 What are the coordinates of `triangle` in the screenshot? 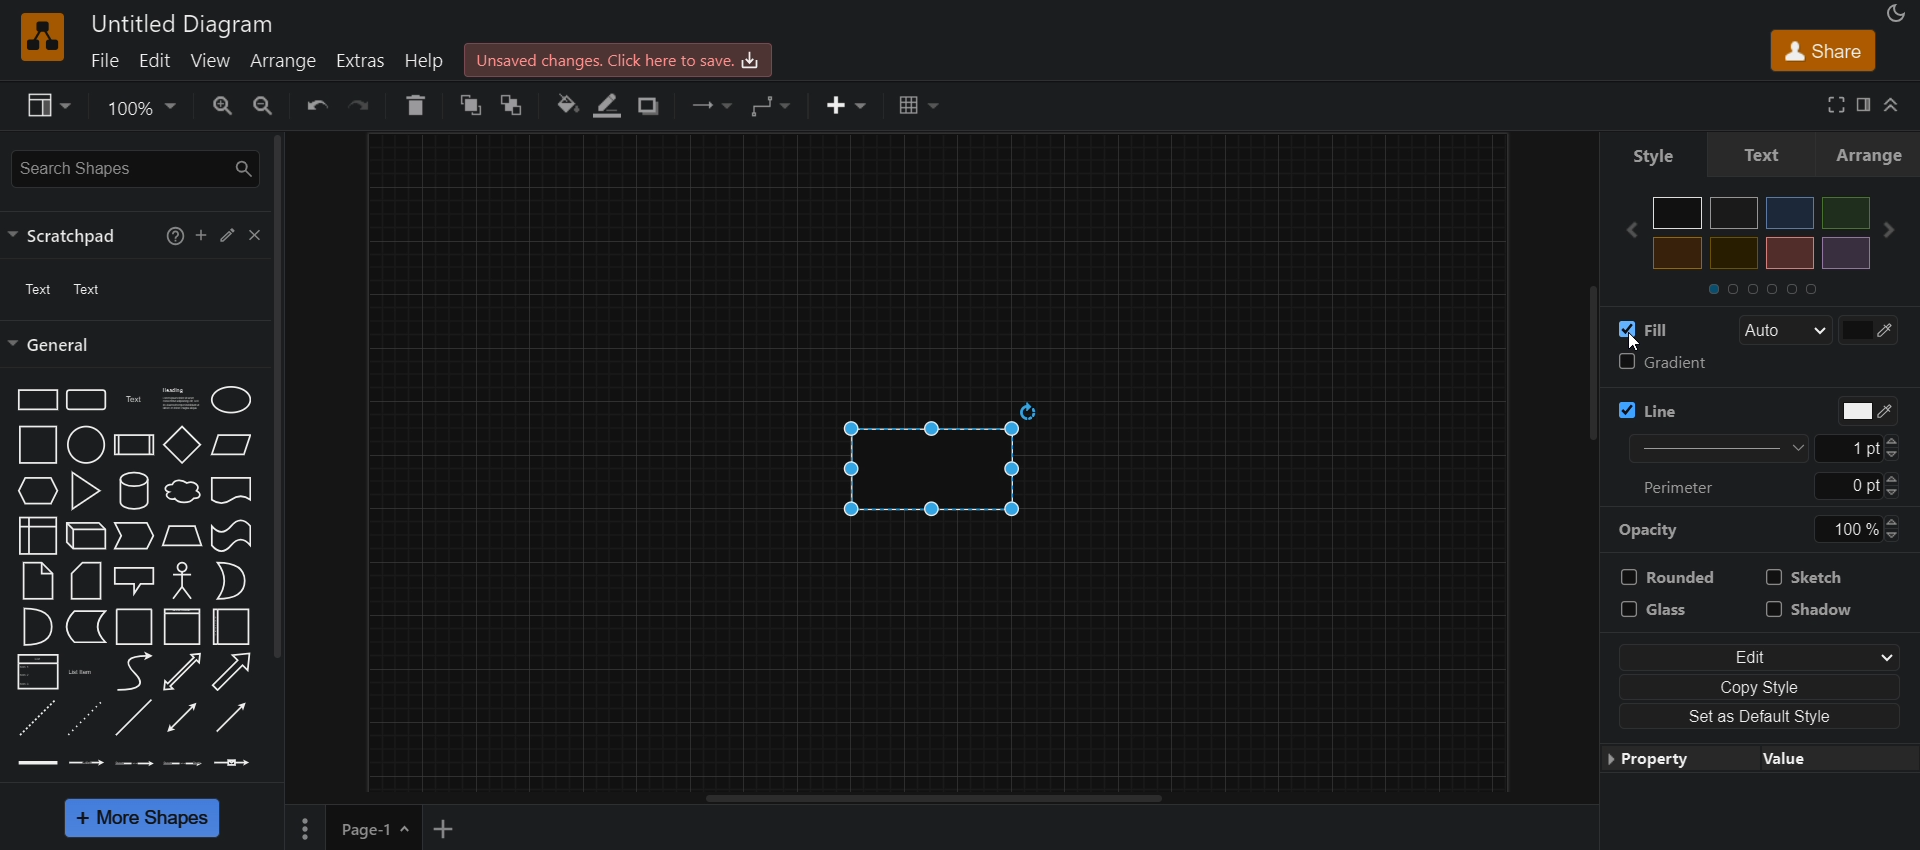 It's located at (85, 491).